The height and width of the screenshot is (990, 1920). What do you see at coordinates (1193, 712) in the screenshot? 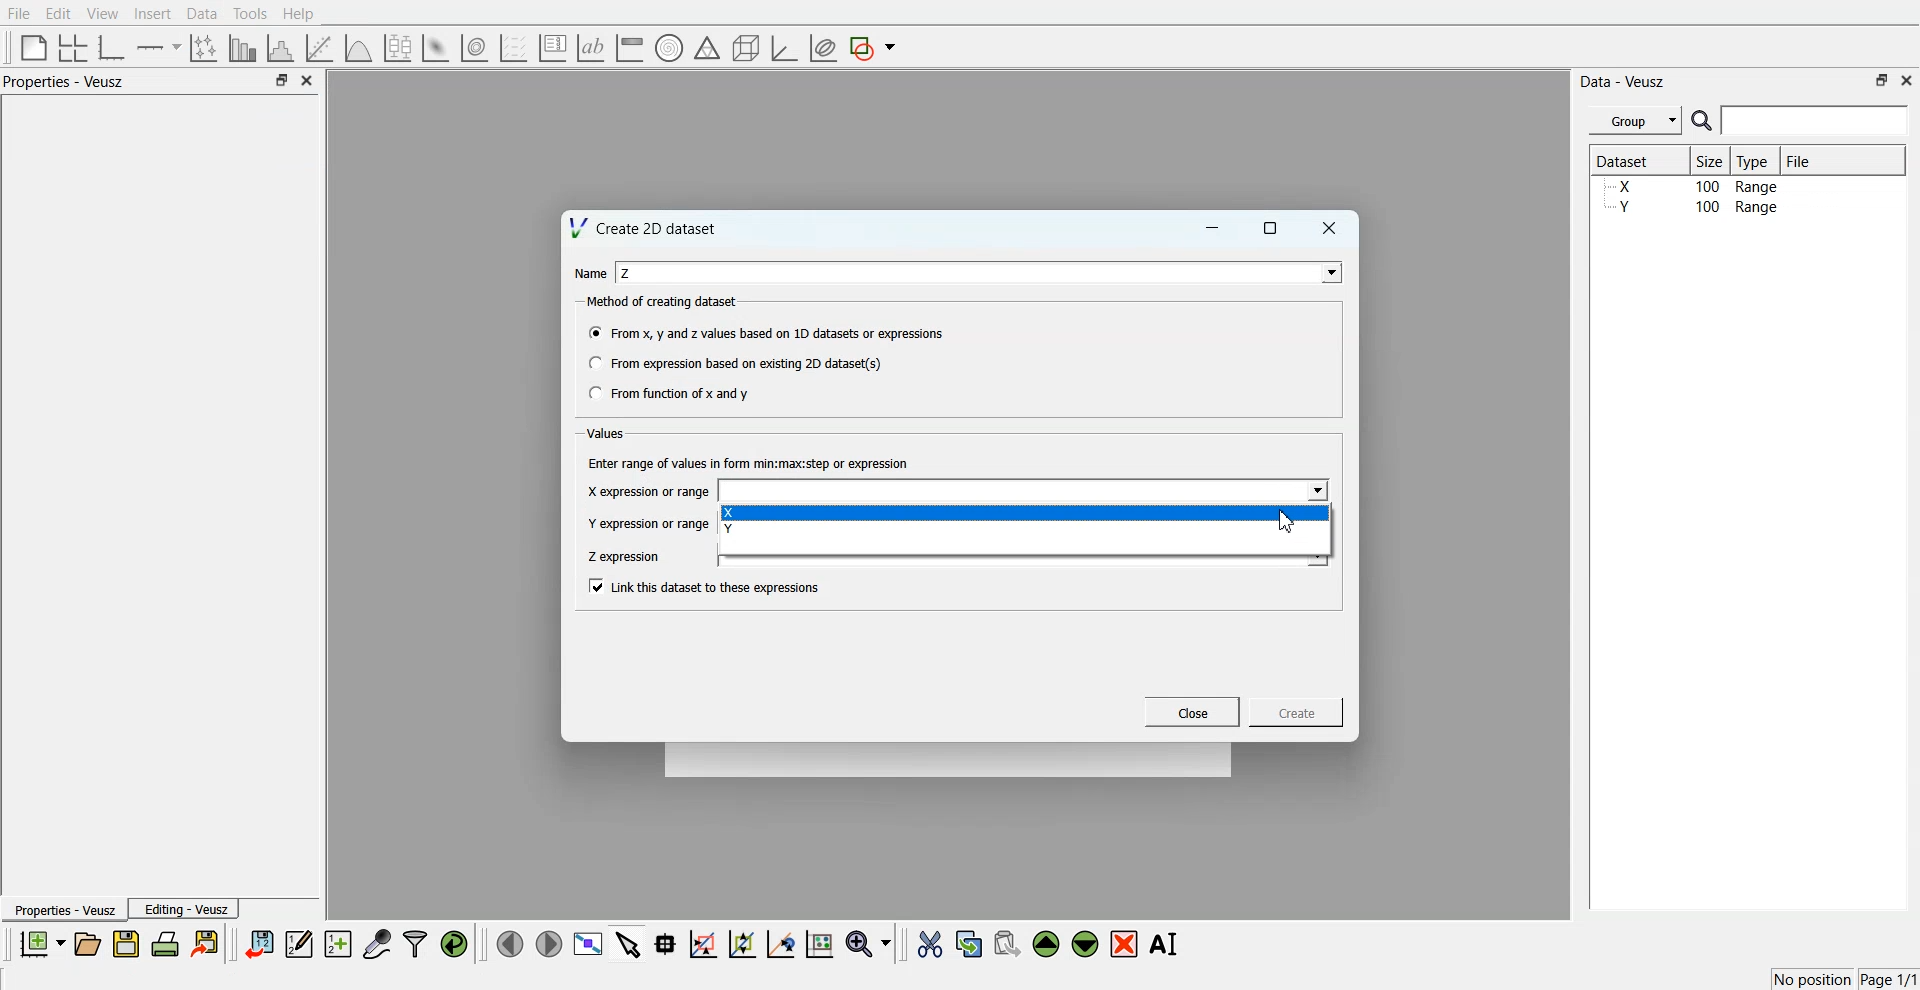
I see `Close` at bounding box center [1193, 712].